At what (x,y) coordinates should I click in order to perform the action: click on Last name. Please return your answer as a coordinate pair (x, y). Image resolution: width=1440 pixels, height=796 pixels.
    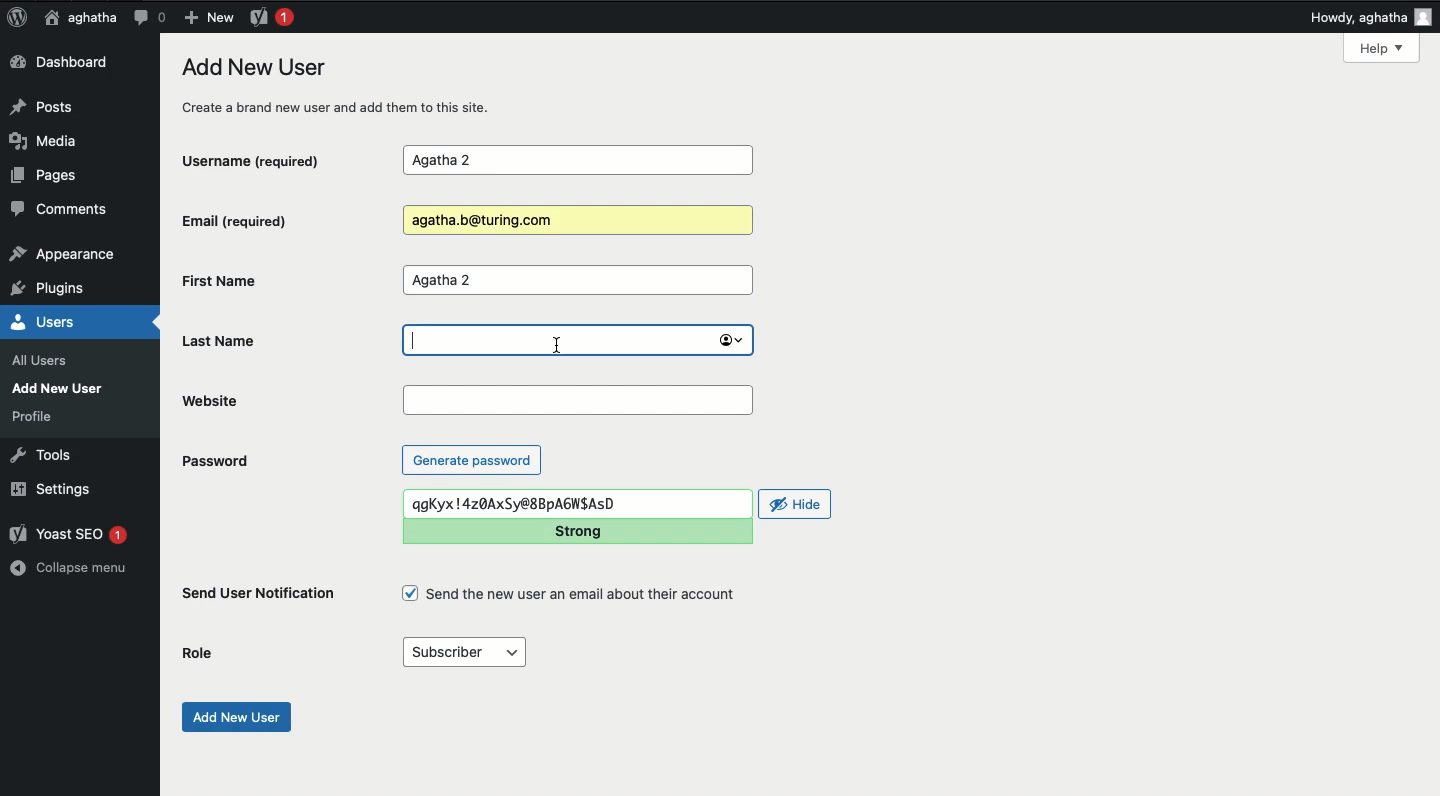
    Looking at the image, I should click on (236, 340).